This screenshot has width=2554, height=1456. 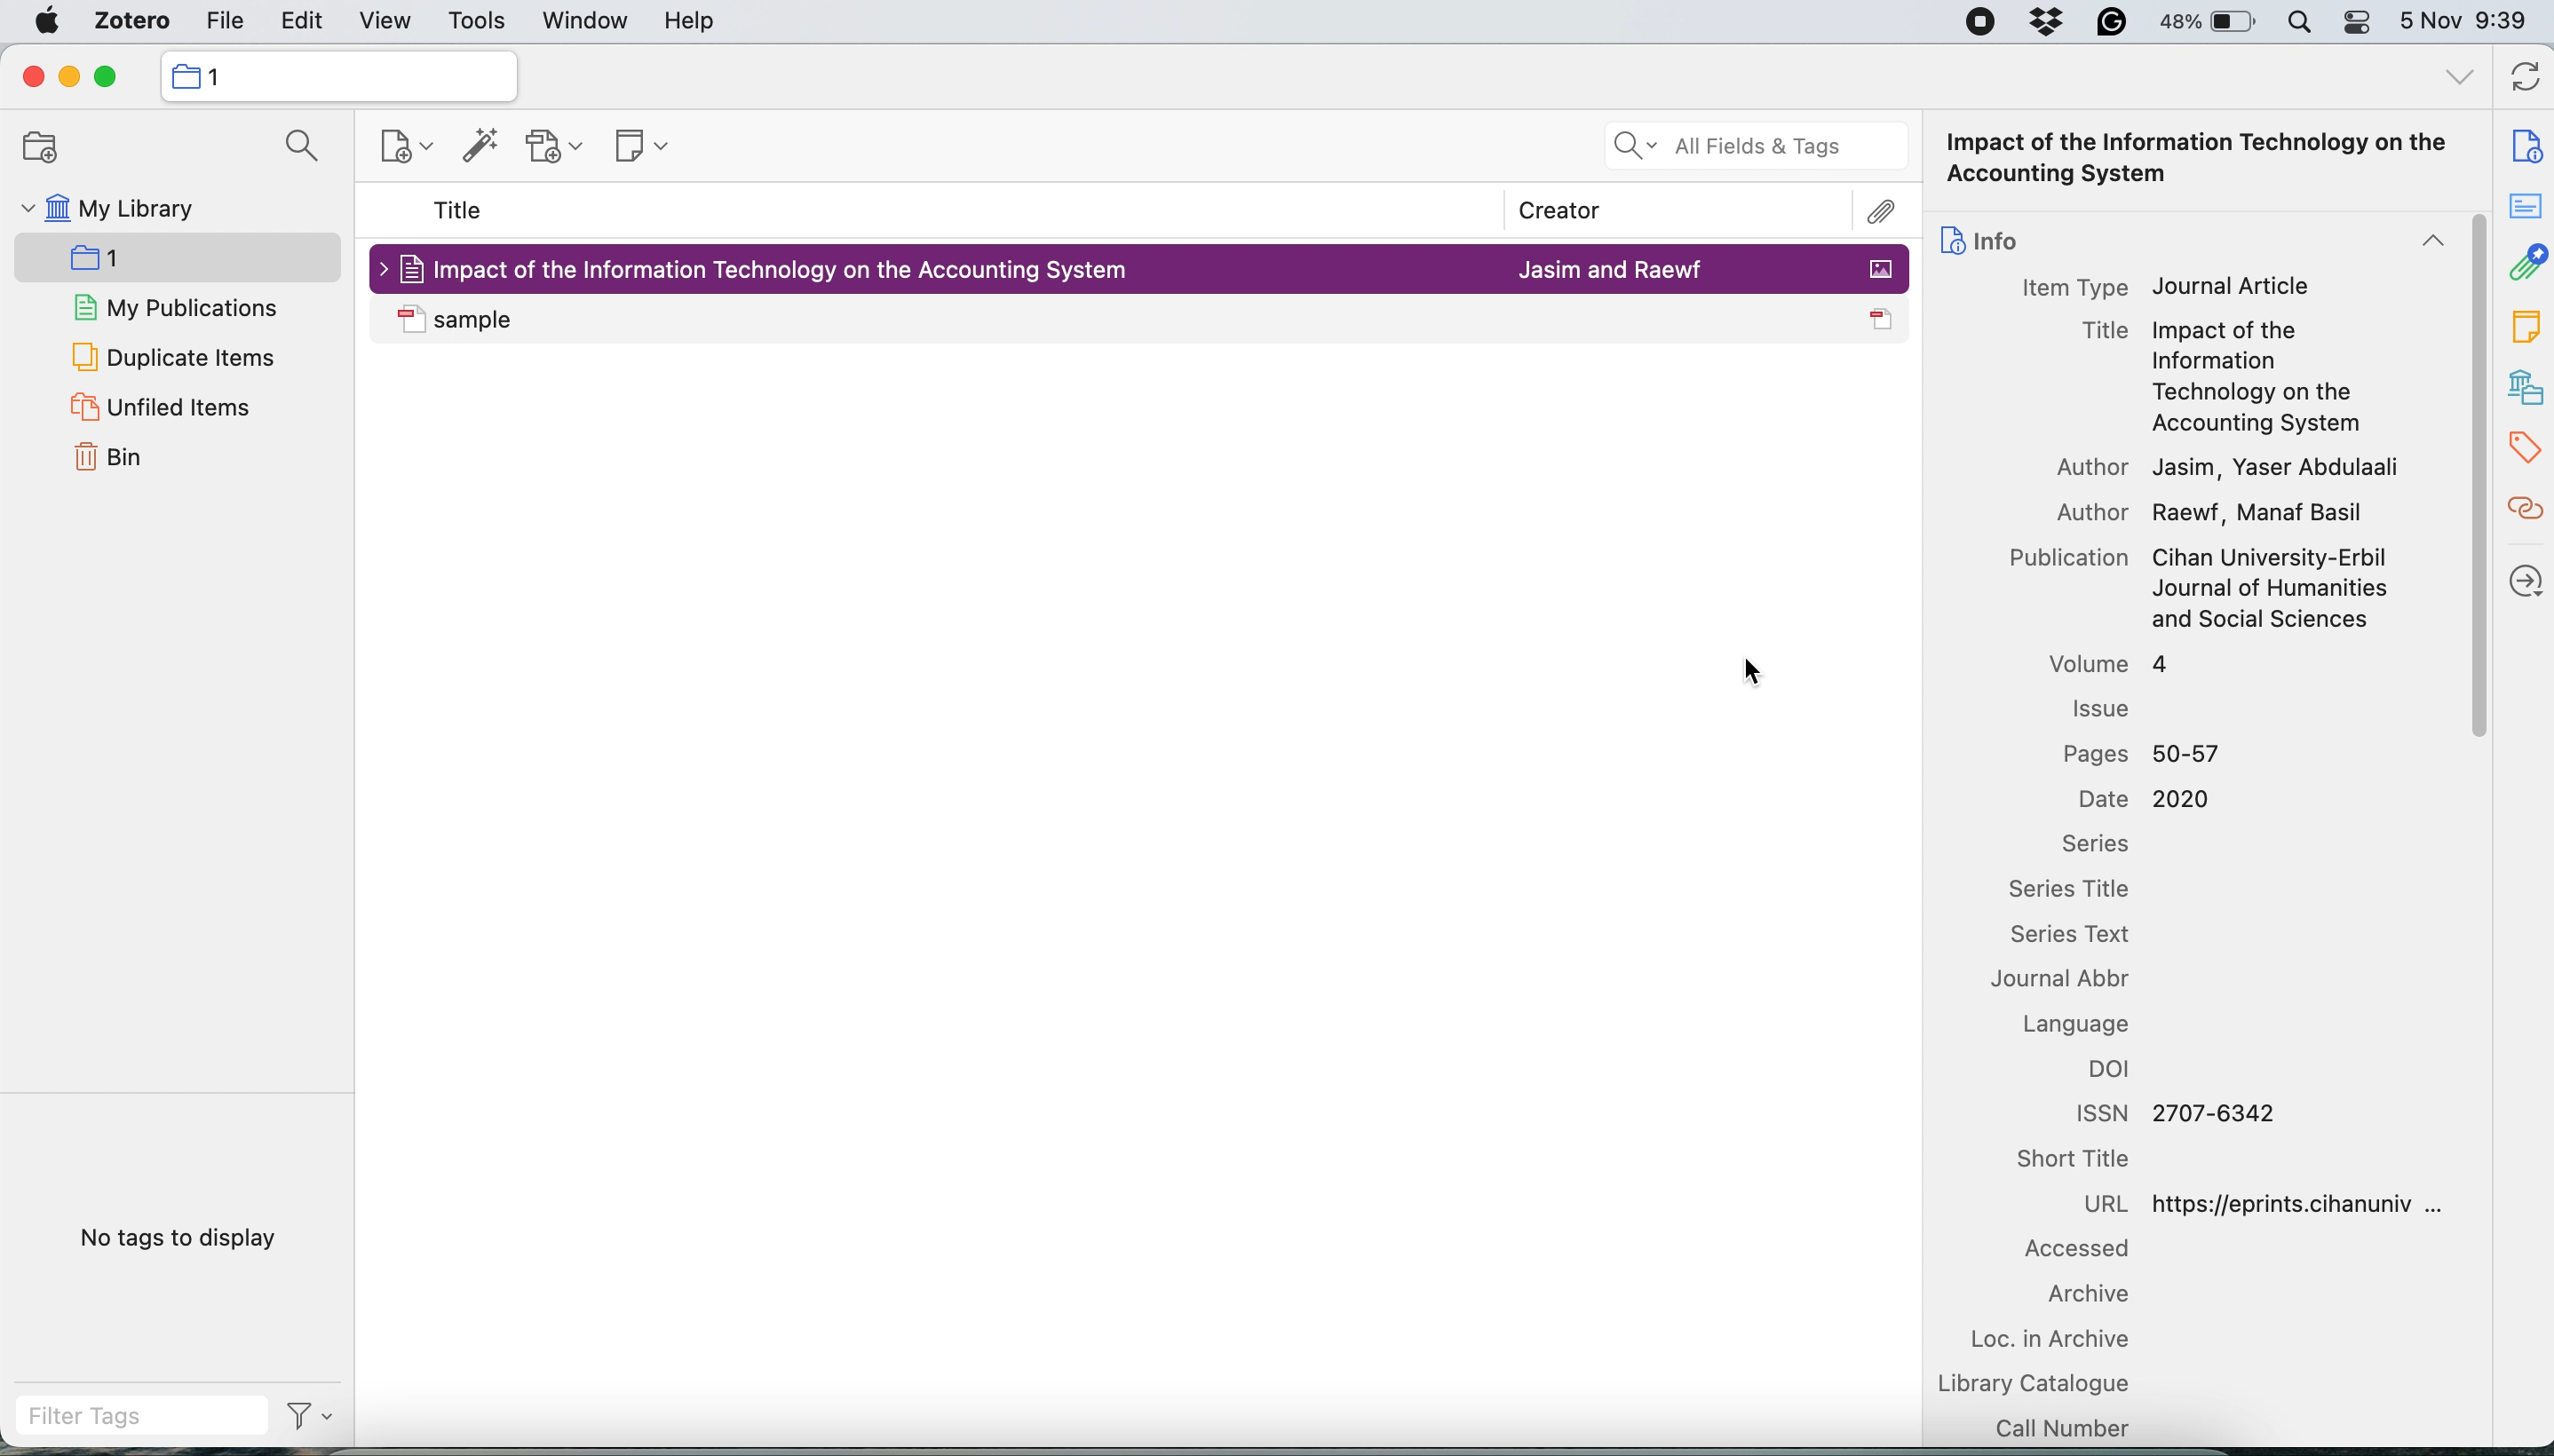 What do you see at coordinates (32, 80) in the screenshot?
I see `close` at bounding box center [32, 80].